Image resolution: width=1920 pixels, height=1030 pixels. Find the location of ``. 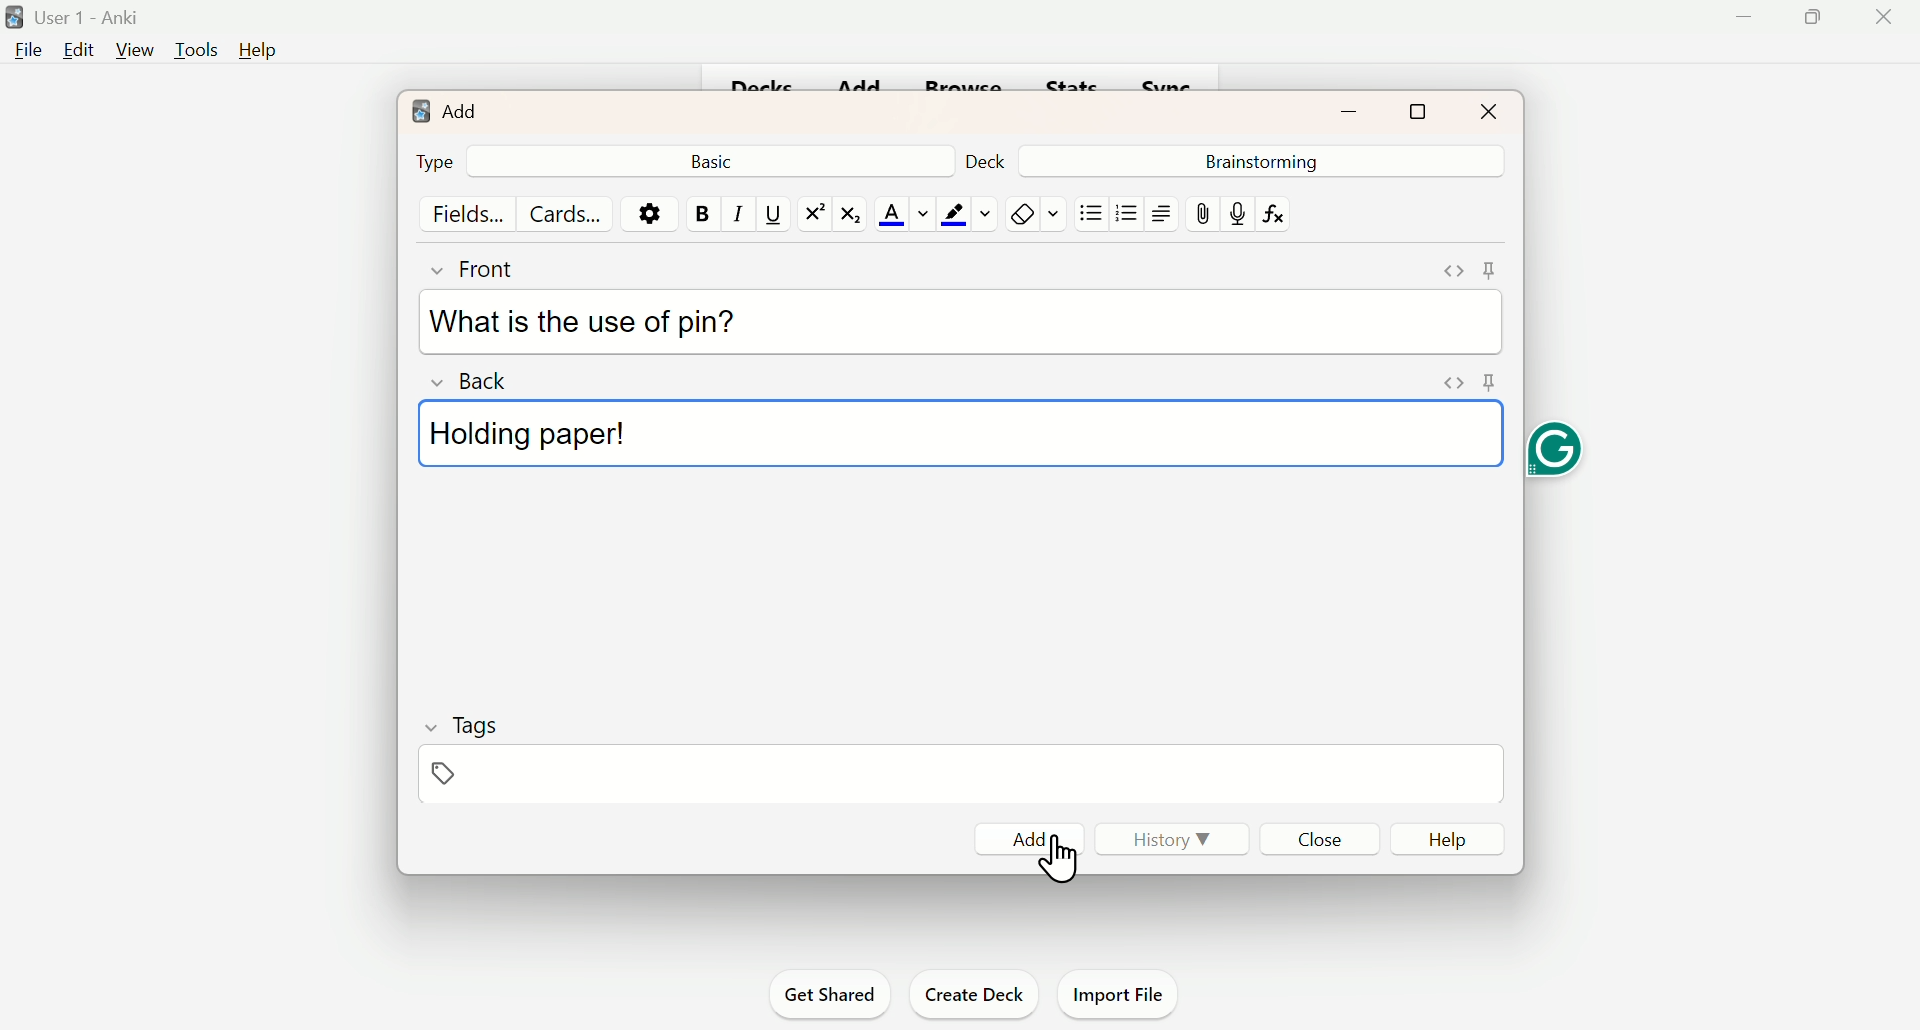

 is located at coordinates (1057, 213).